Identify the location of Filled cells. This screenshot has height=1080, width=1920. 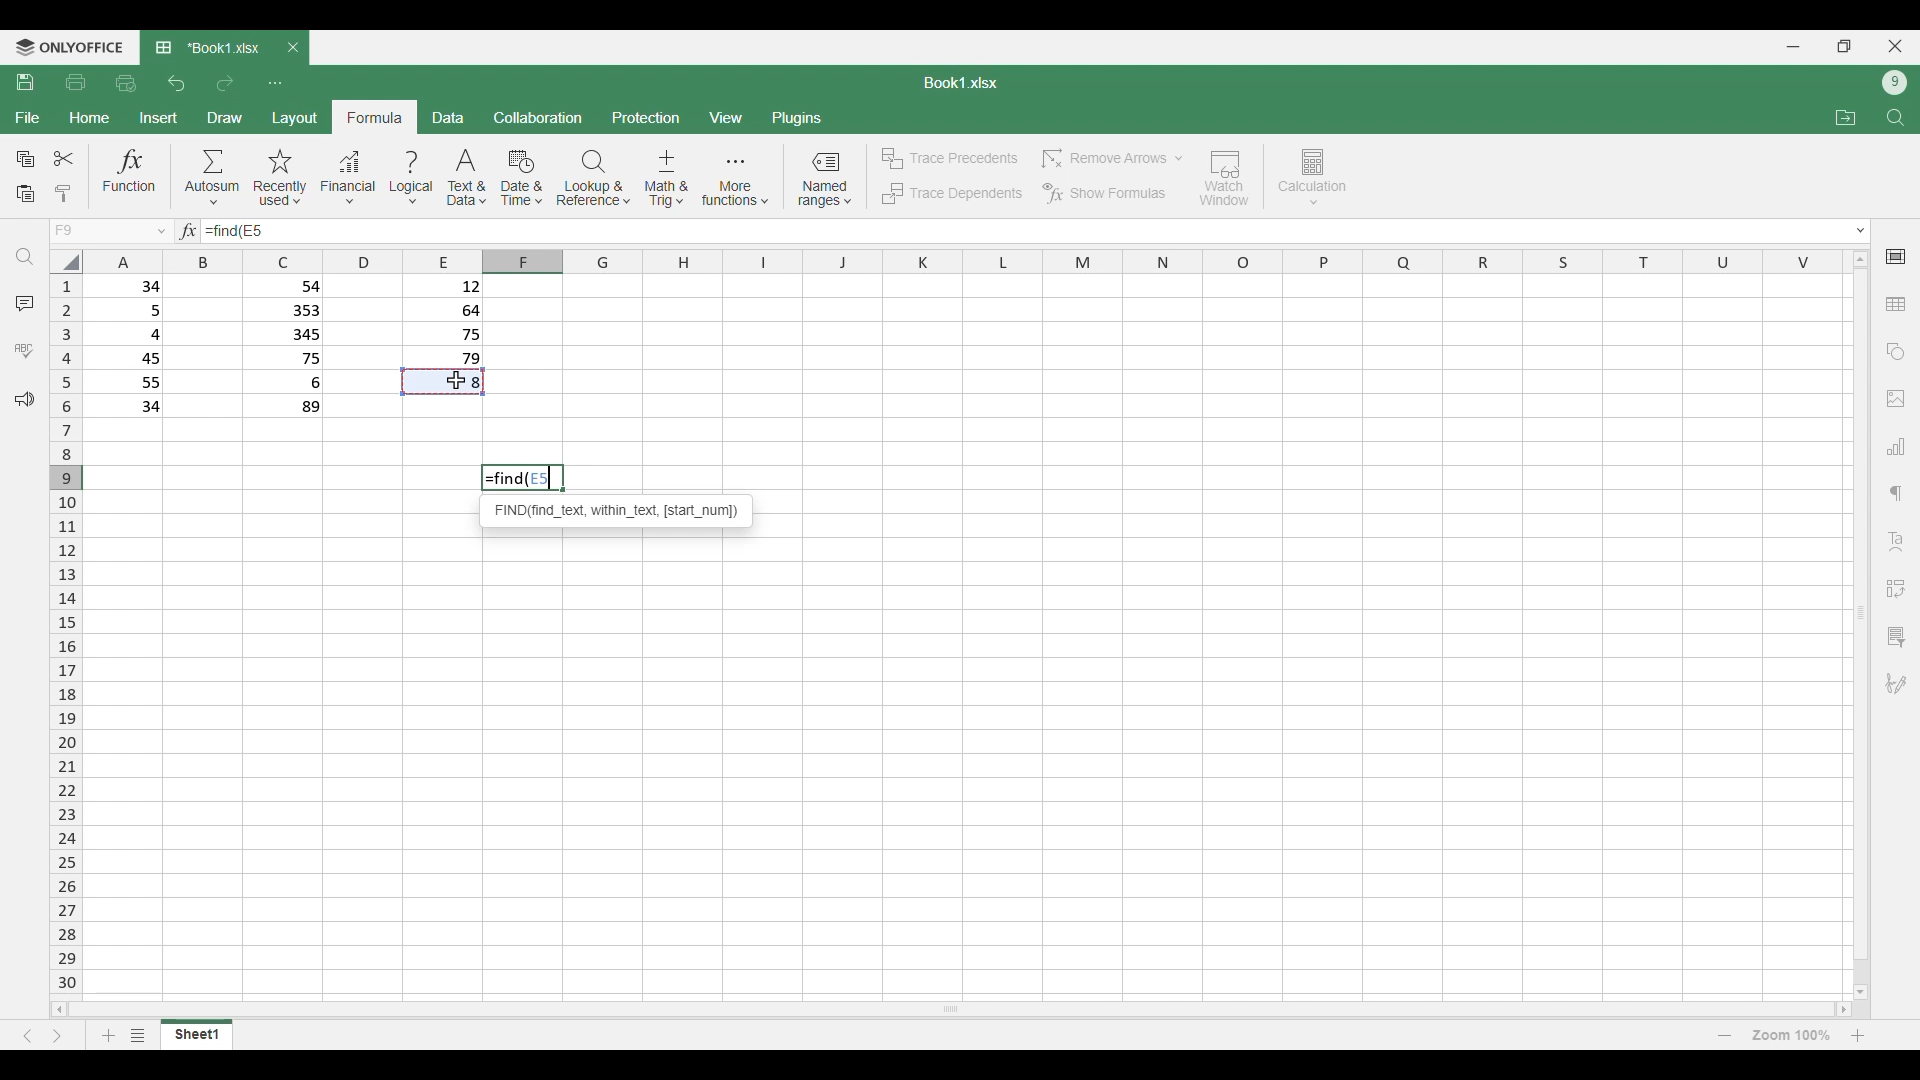
(287, 347).